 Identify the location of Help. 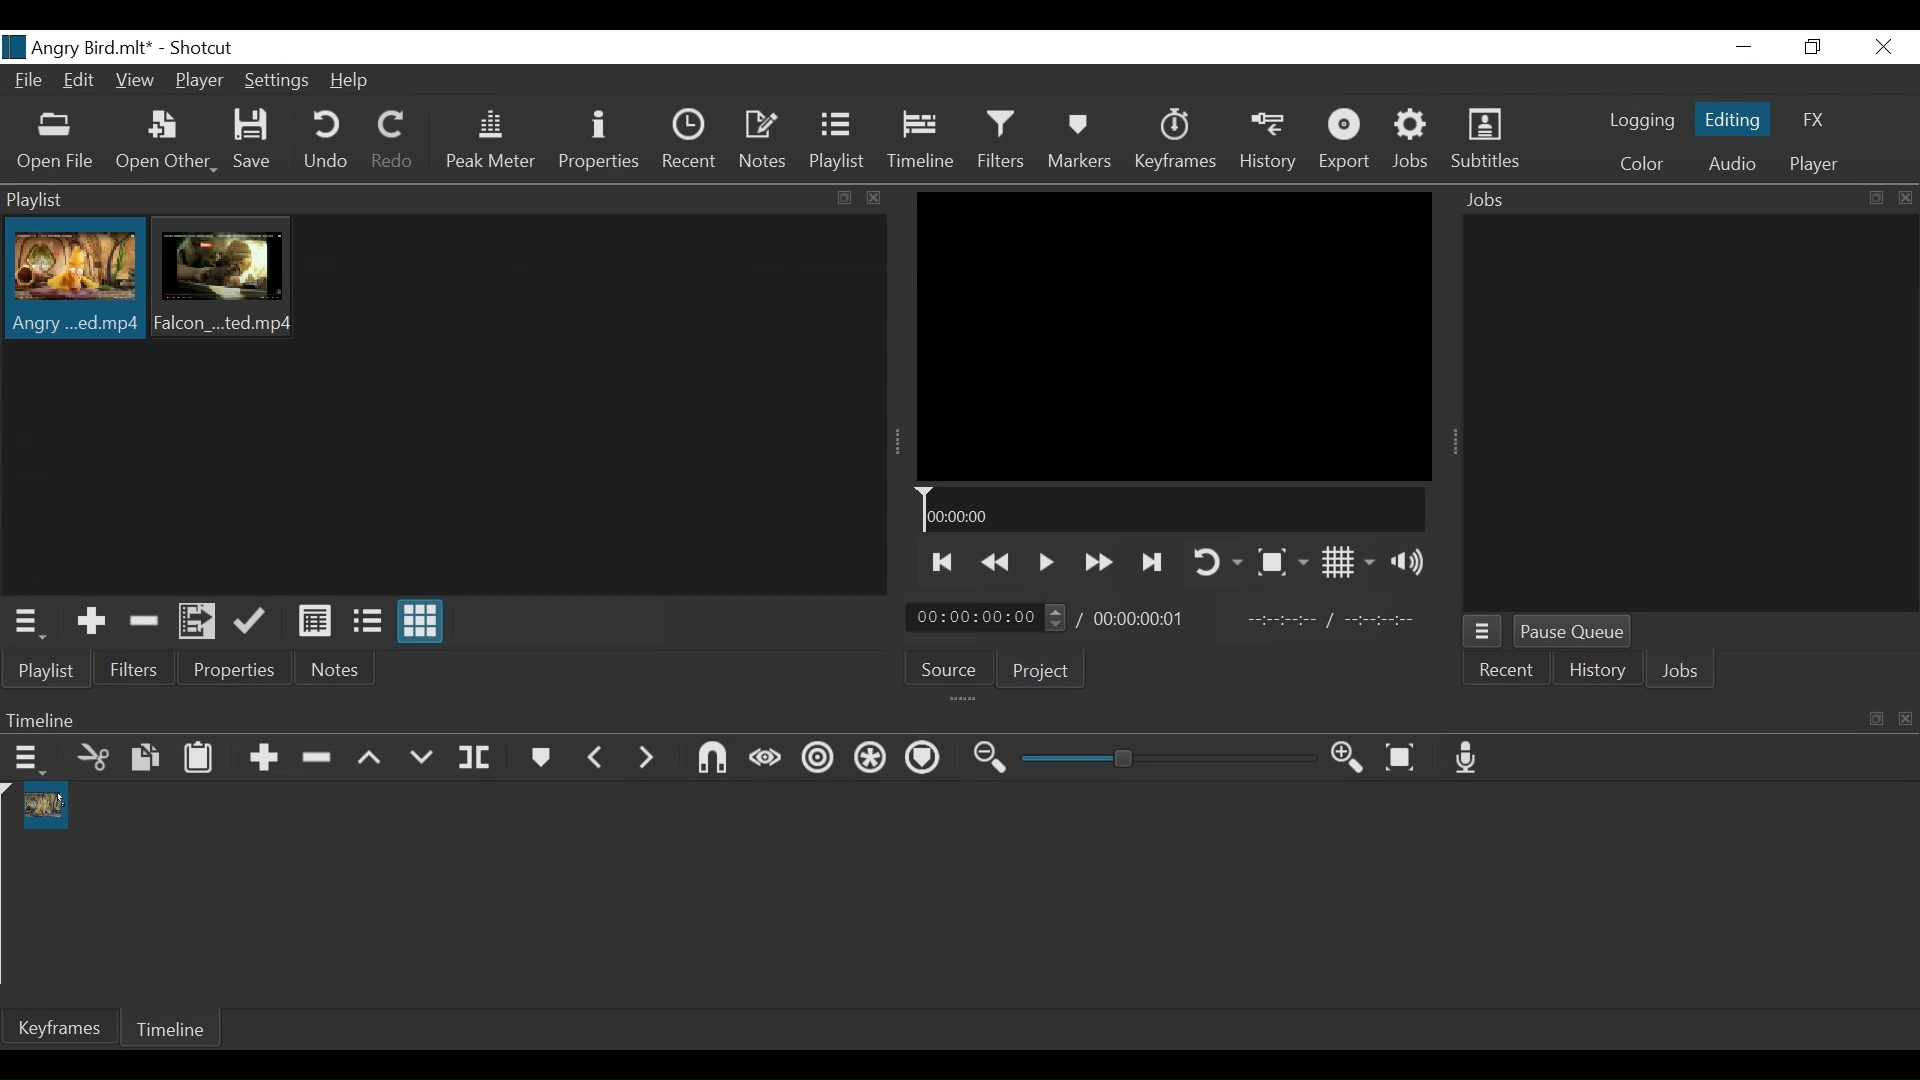
(355, 80).